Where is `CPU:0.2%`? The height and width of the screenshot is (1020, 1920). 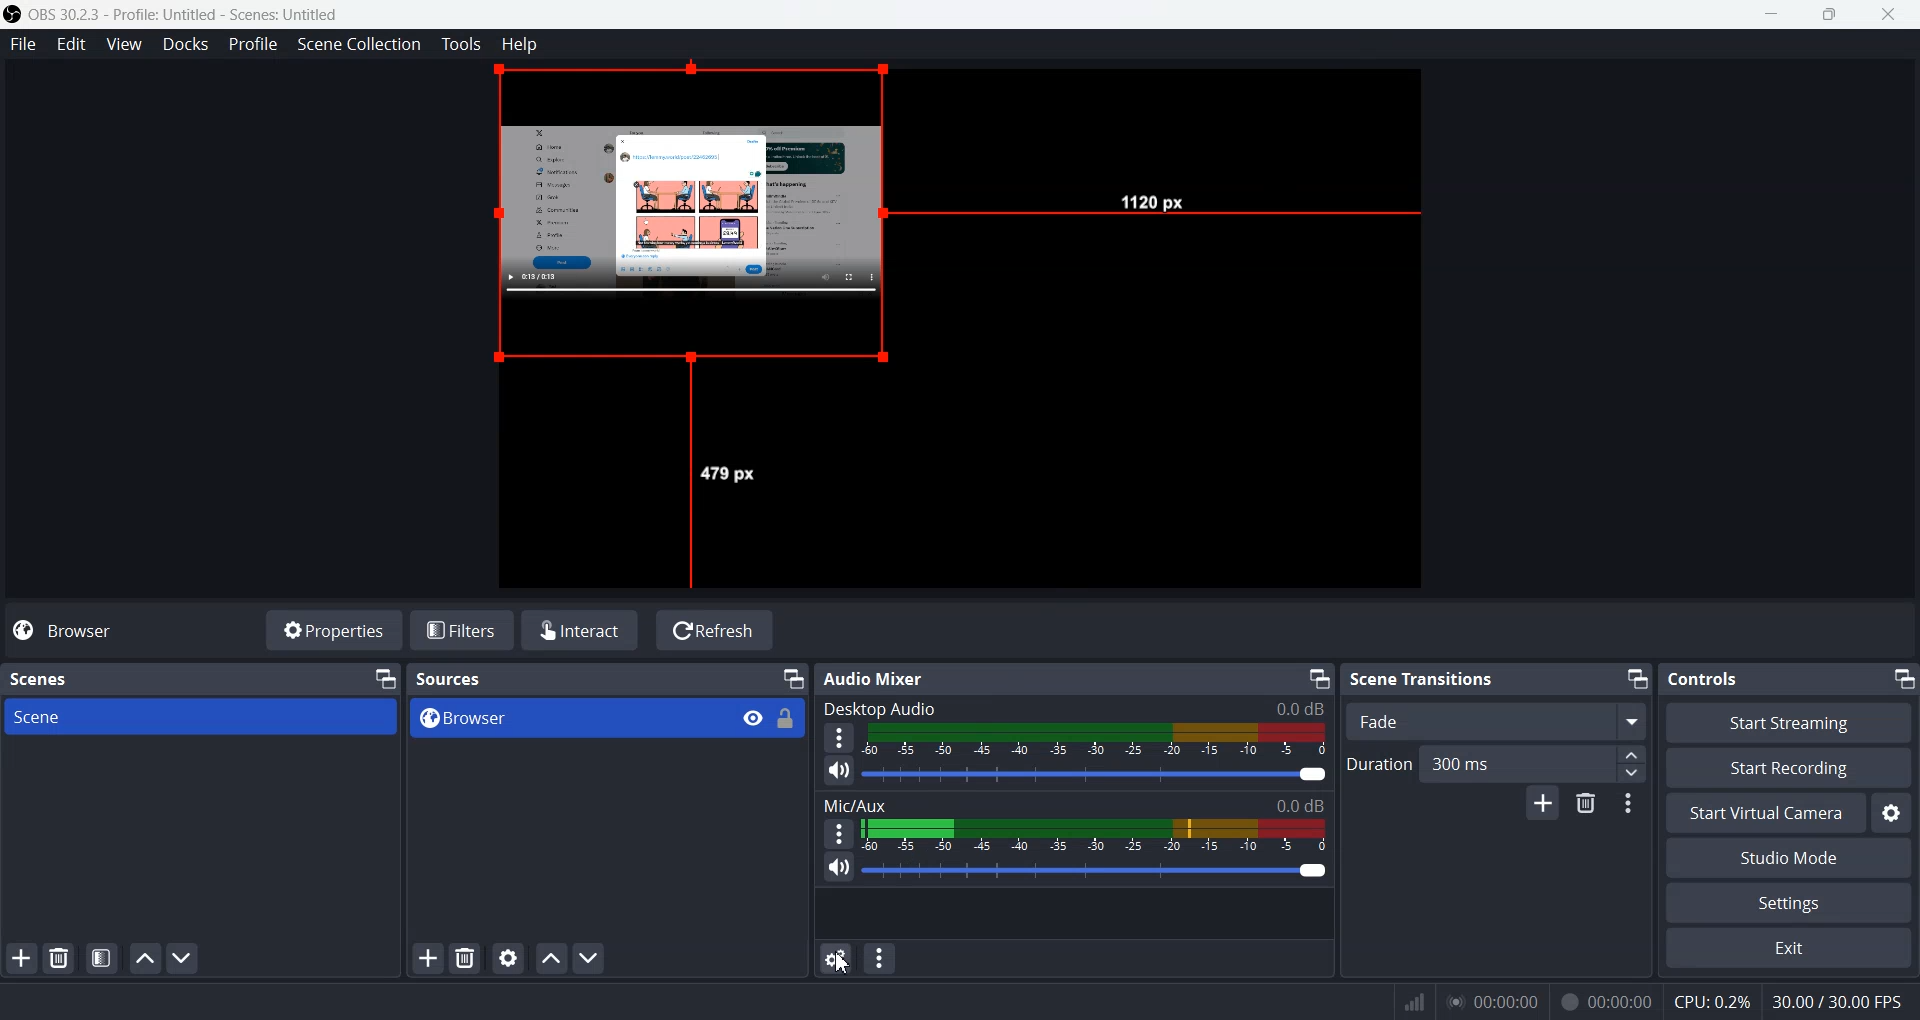
CPU:0.2% is located at coordinates (1712, 1000).